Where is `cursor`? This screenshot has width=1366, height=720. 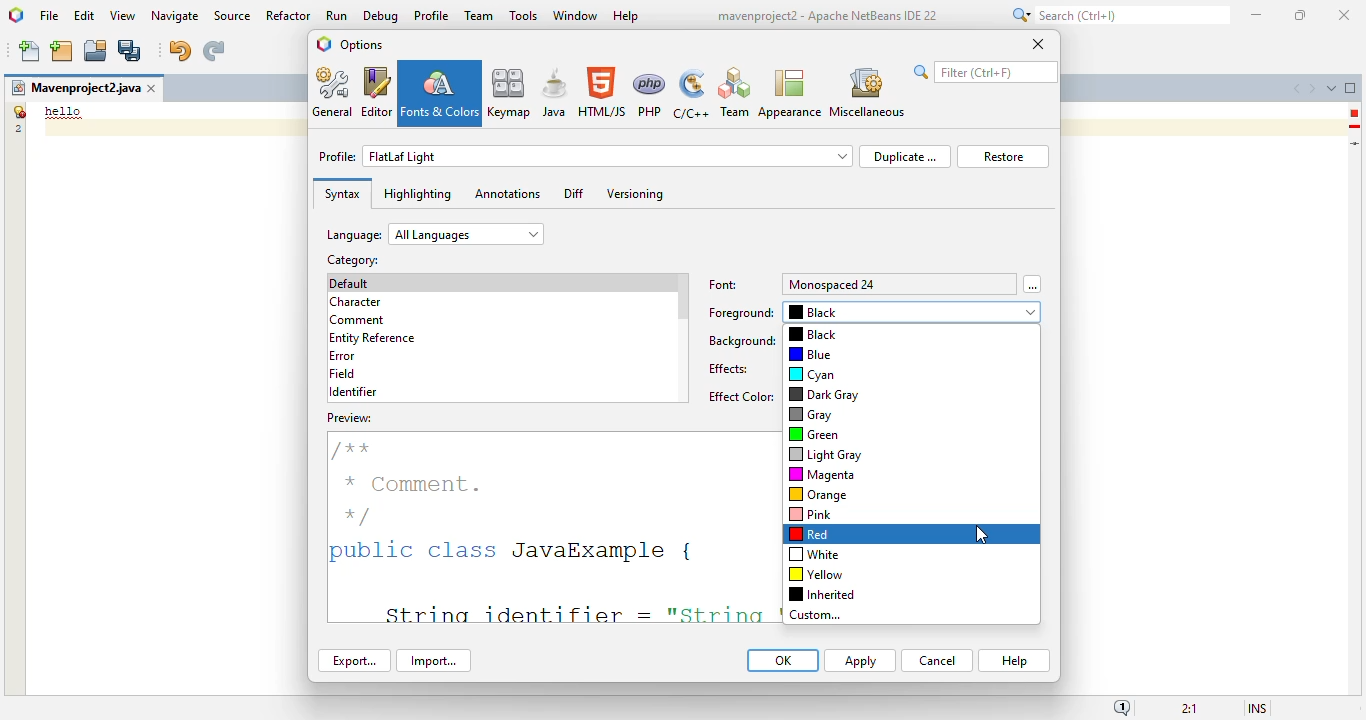 cursor is located at coordinates (980, 535).